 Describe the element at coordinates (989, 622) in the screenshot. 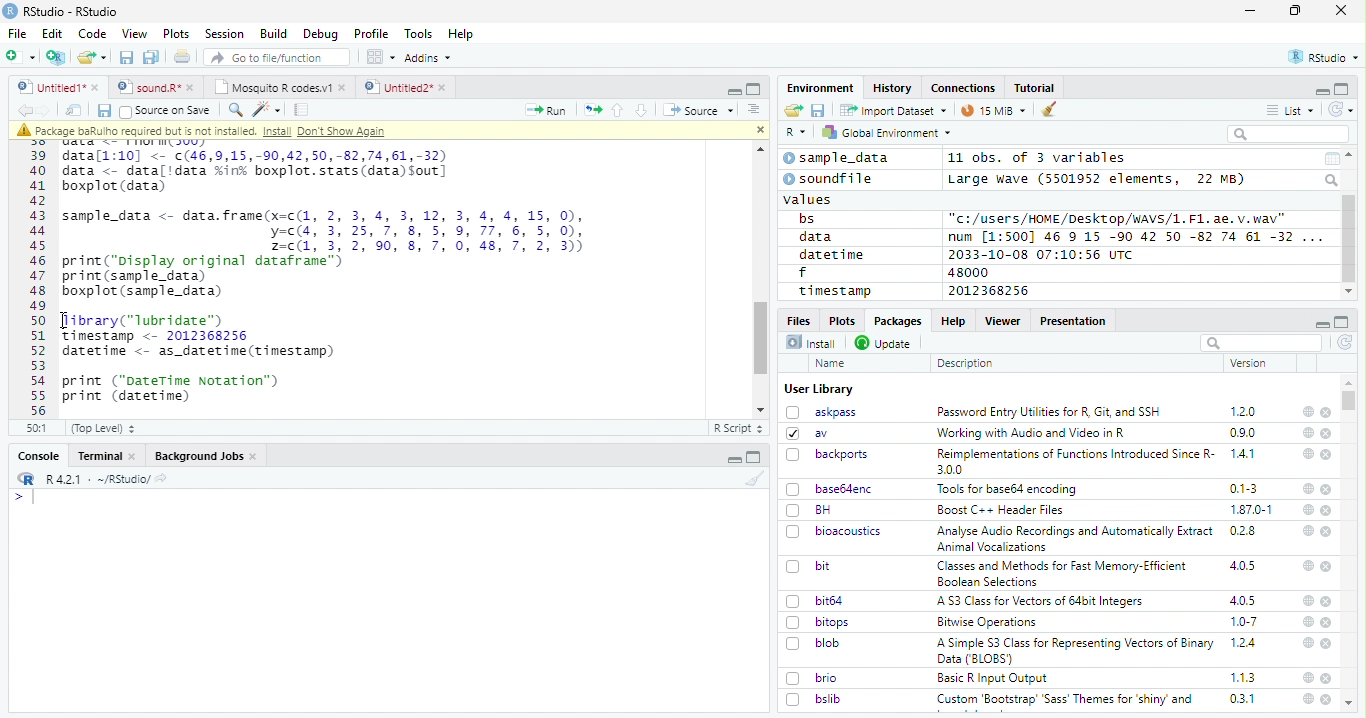

I see `Bitwise Operations` at that location.